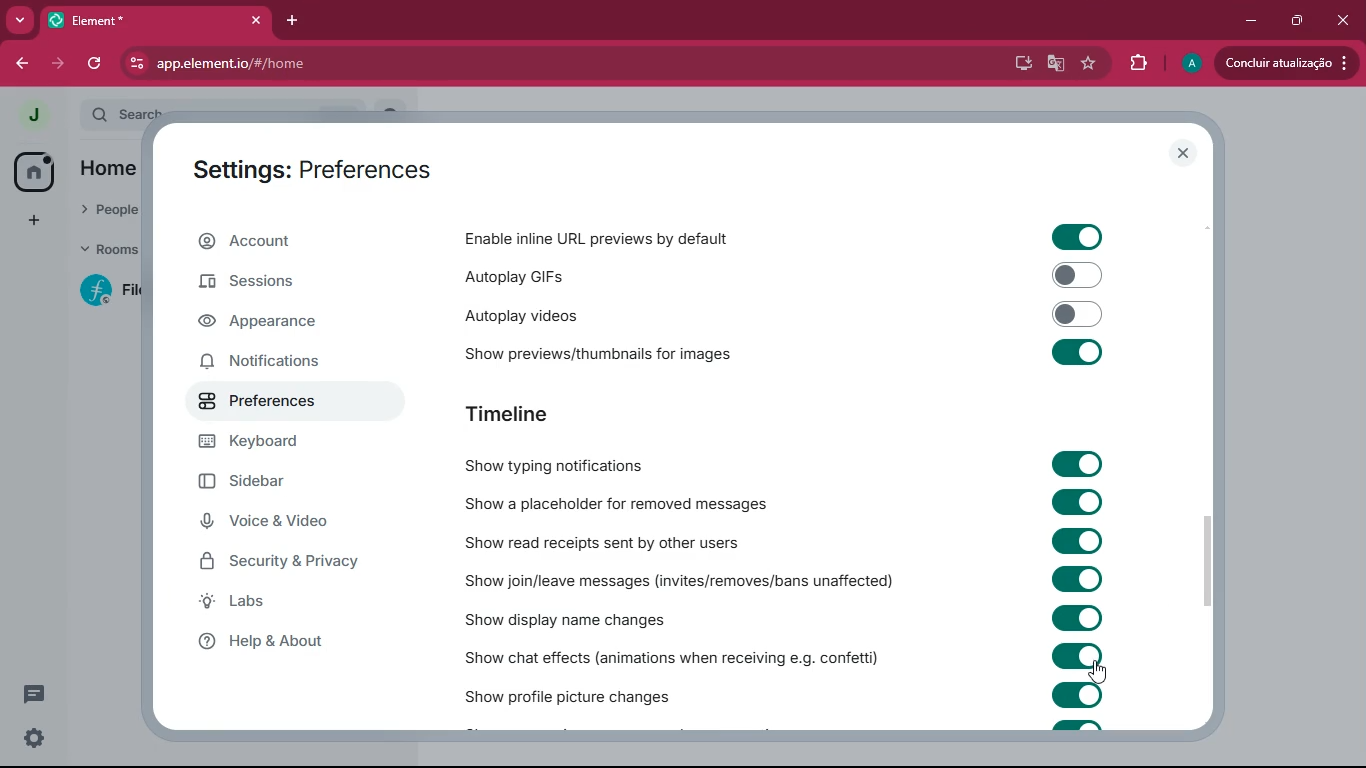 The height and width of the screenshot is (768, 1366). I want to click on profile picture, so click(33, 115).